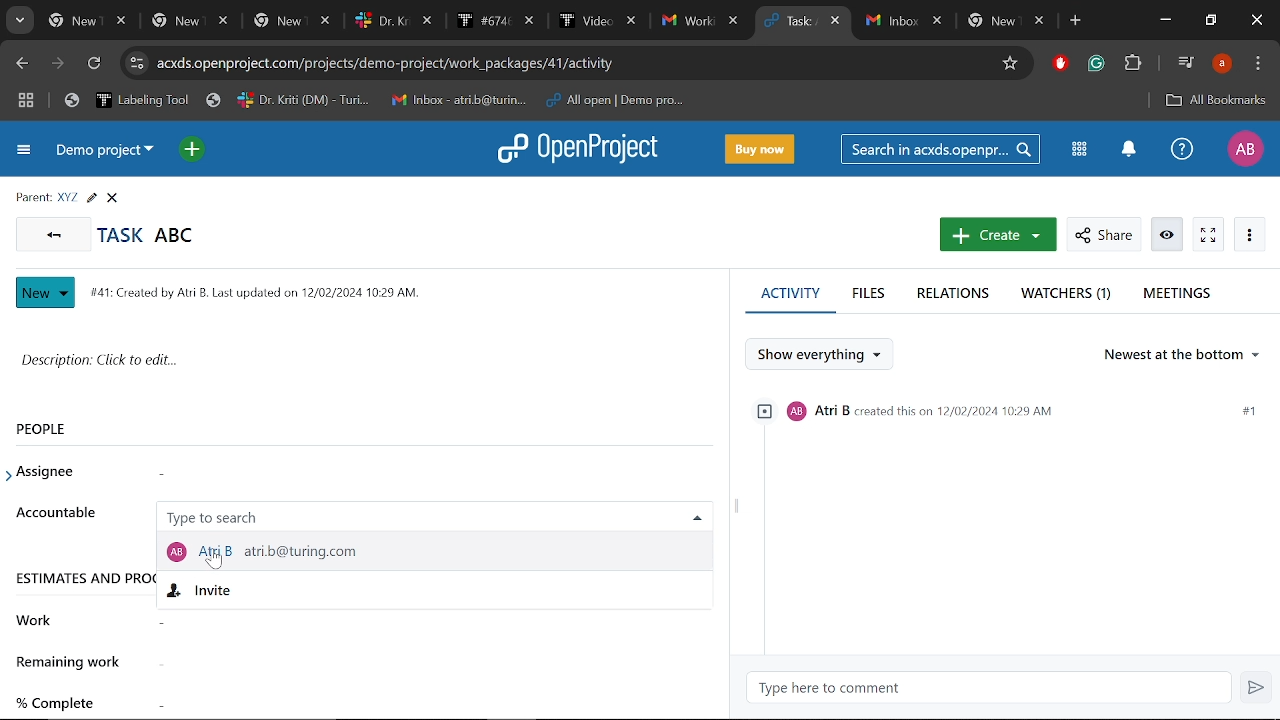 This screenshot has height=720, width=1280. I want to click on Bookmarks, so click(378, 100).